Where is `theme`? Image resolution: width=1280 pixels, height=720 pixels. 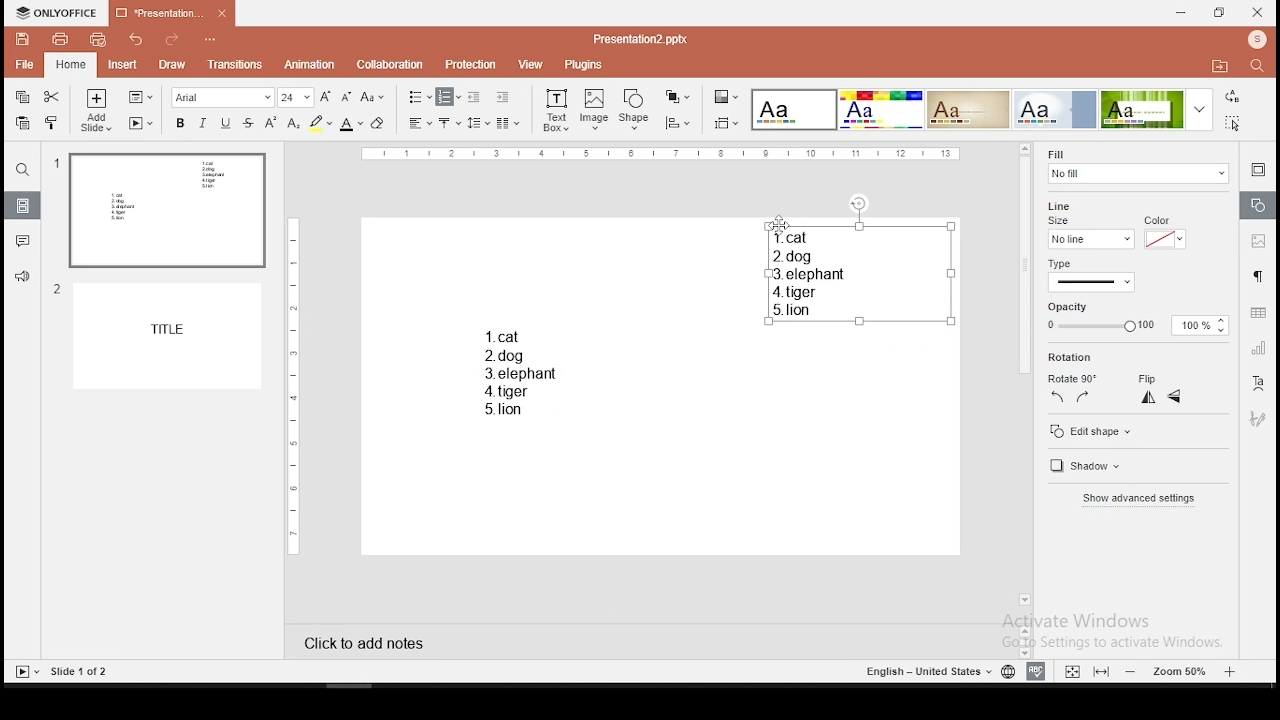 theme is located at coordinates (1055, 109).